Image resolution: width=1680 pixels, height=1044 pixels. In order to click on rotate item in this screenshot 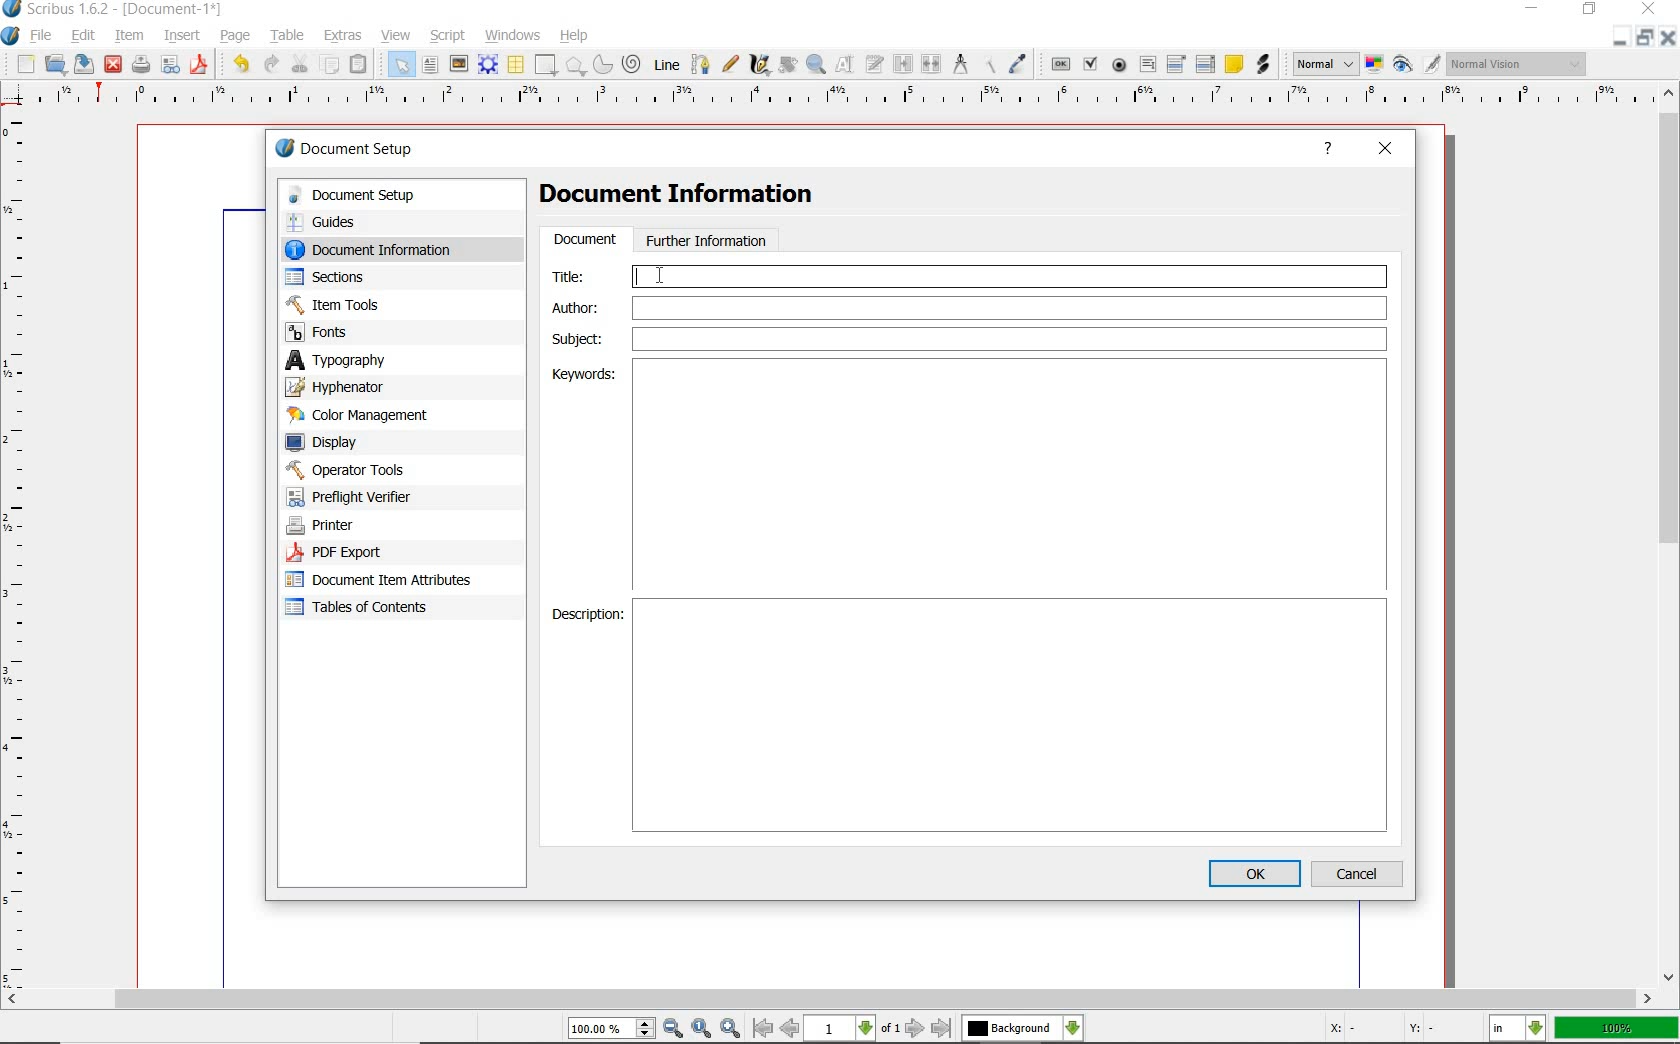, I will do `click(788, 66)`.